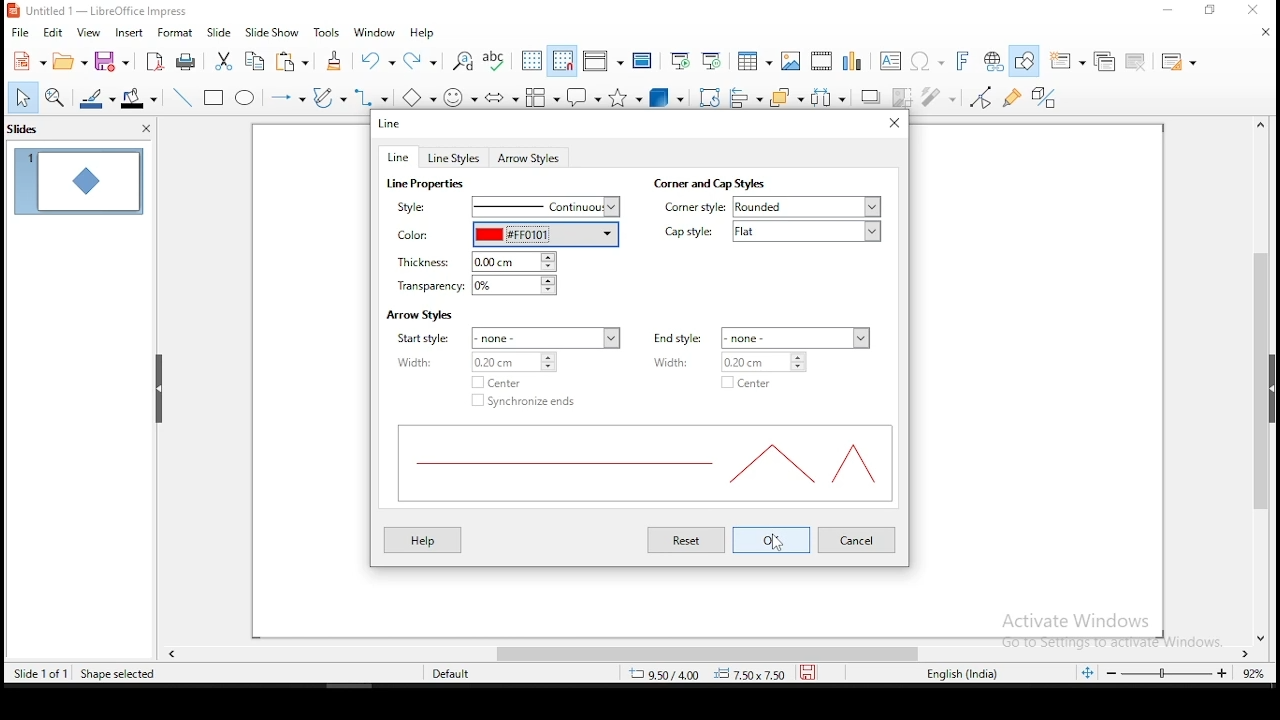 The height and width of the screenshot is (720, 1280). What do you see at coordinates (18, 99) in the screenshot?
I see `select tool` at bounding box center [18, 99].